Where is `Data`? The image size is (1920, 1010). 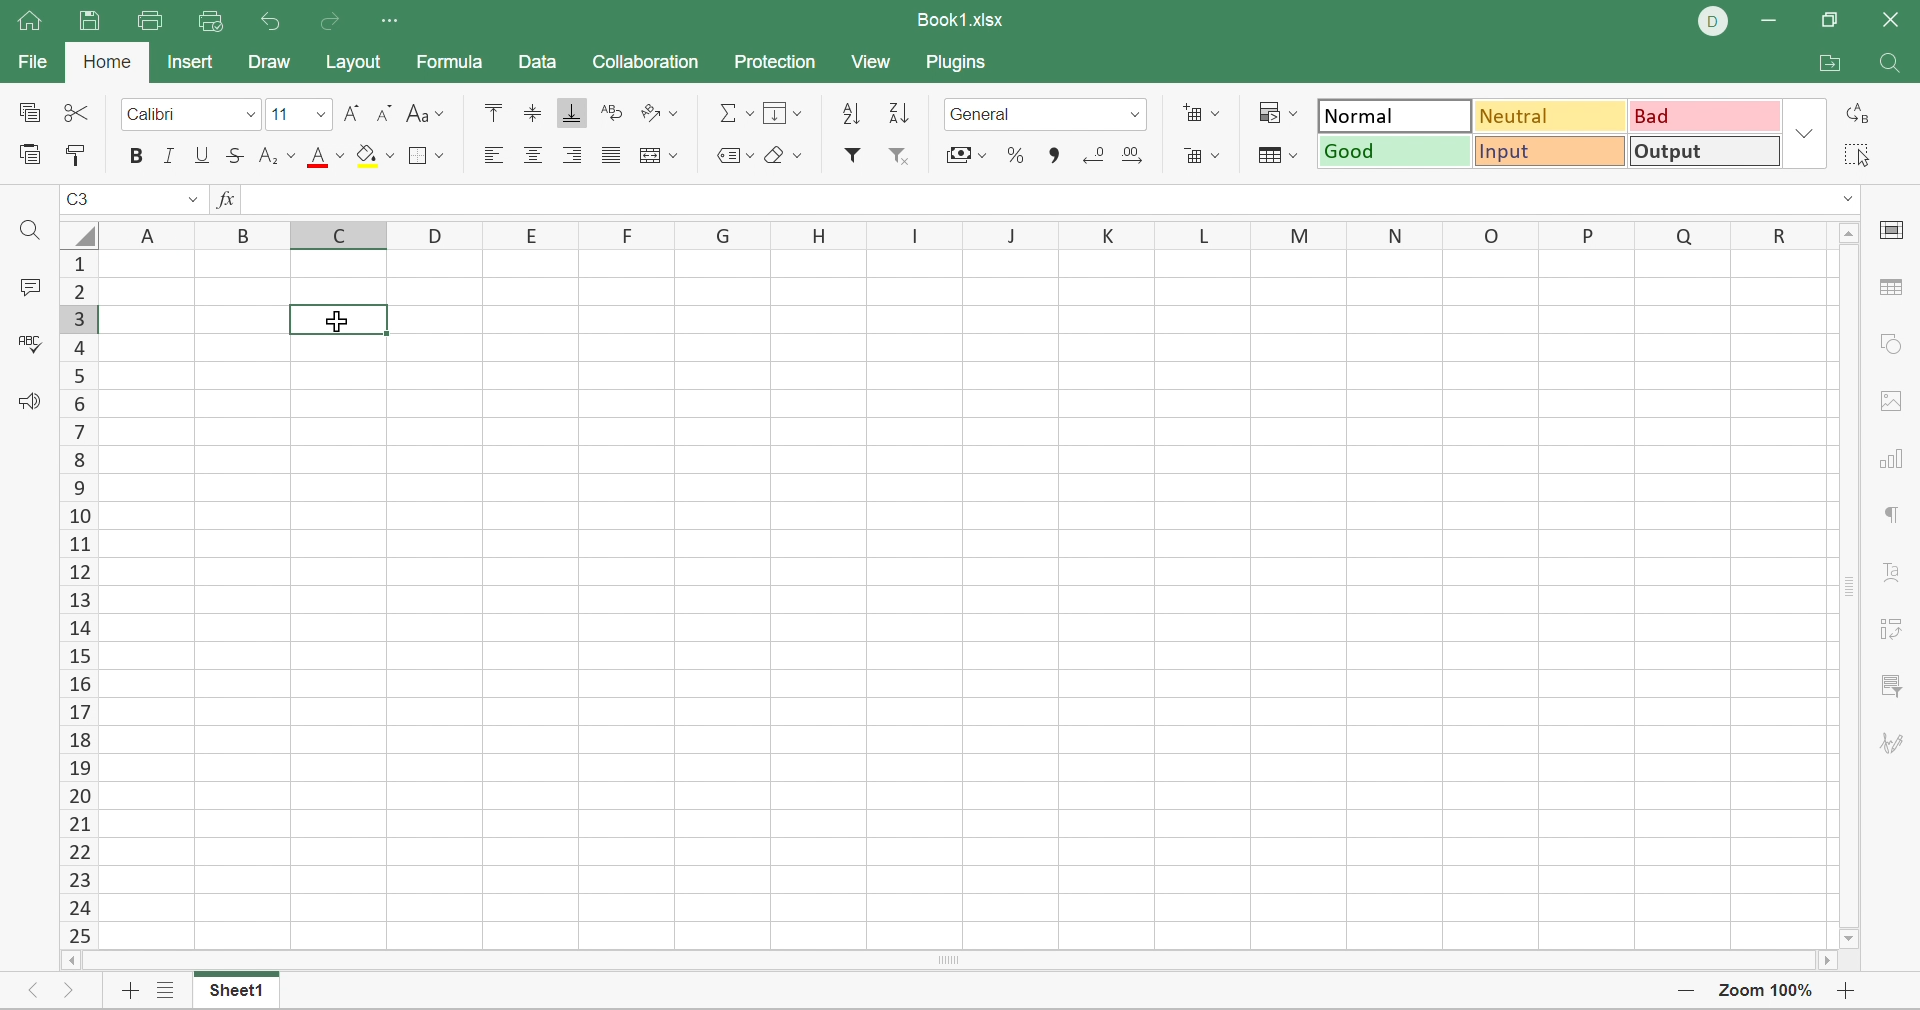 Data is located at coordinates (541, 65).